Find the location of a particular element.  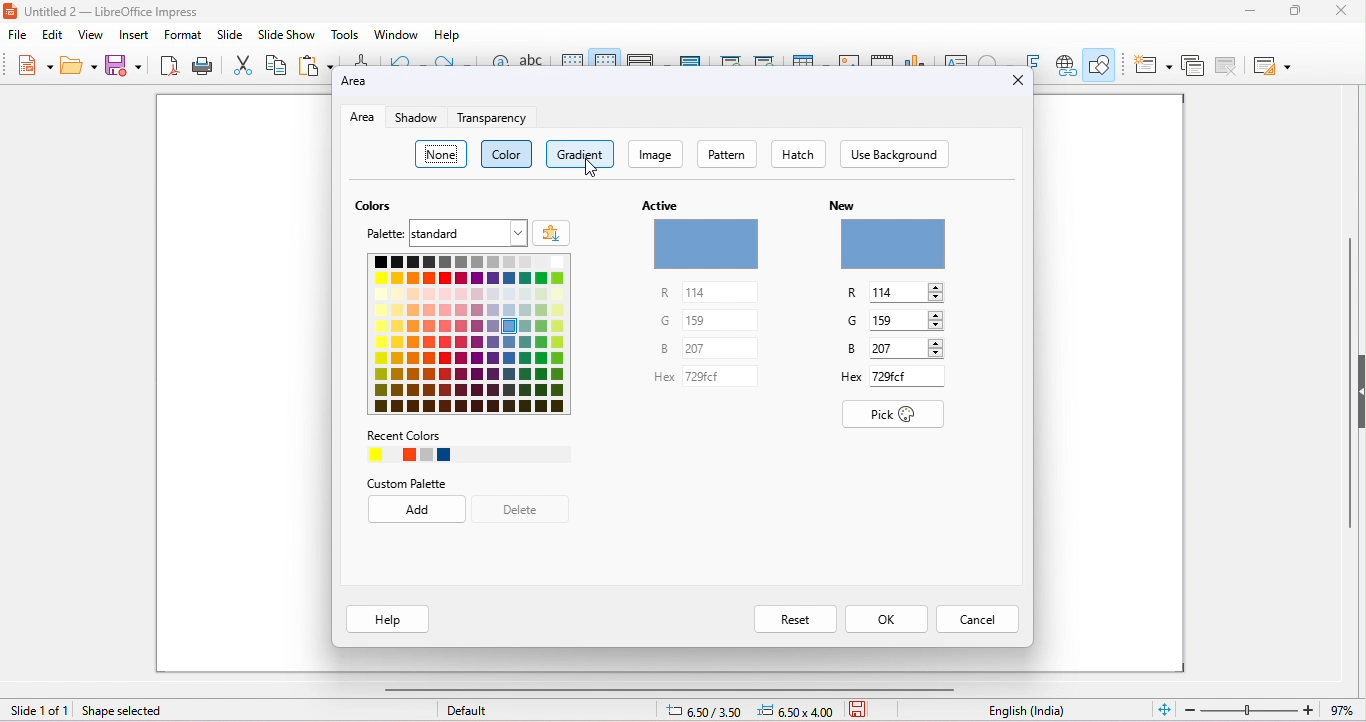

cut is located at coordinates (243, 64).